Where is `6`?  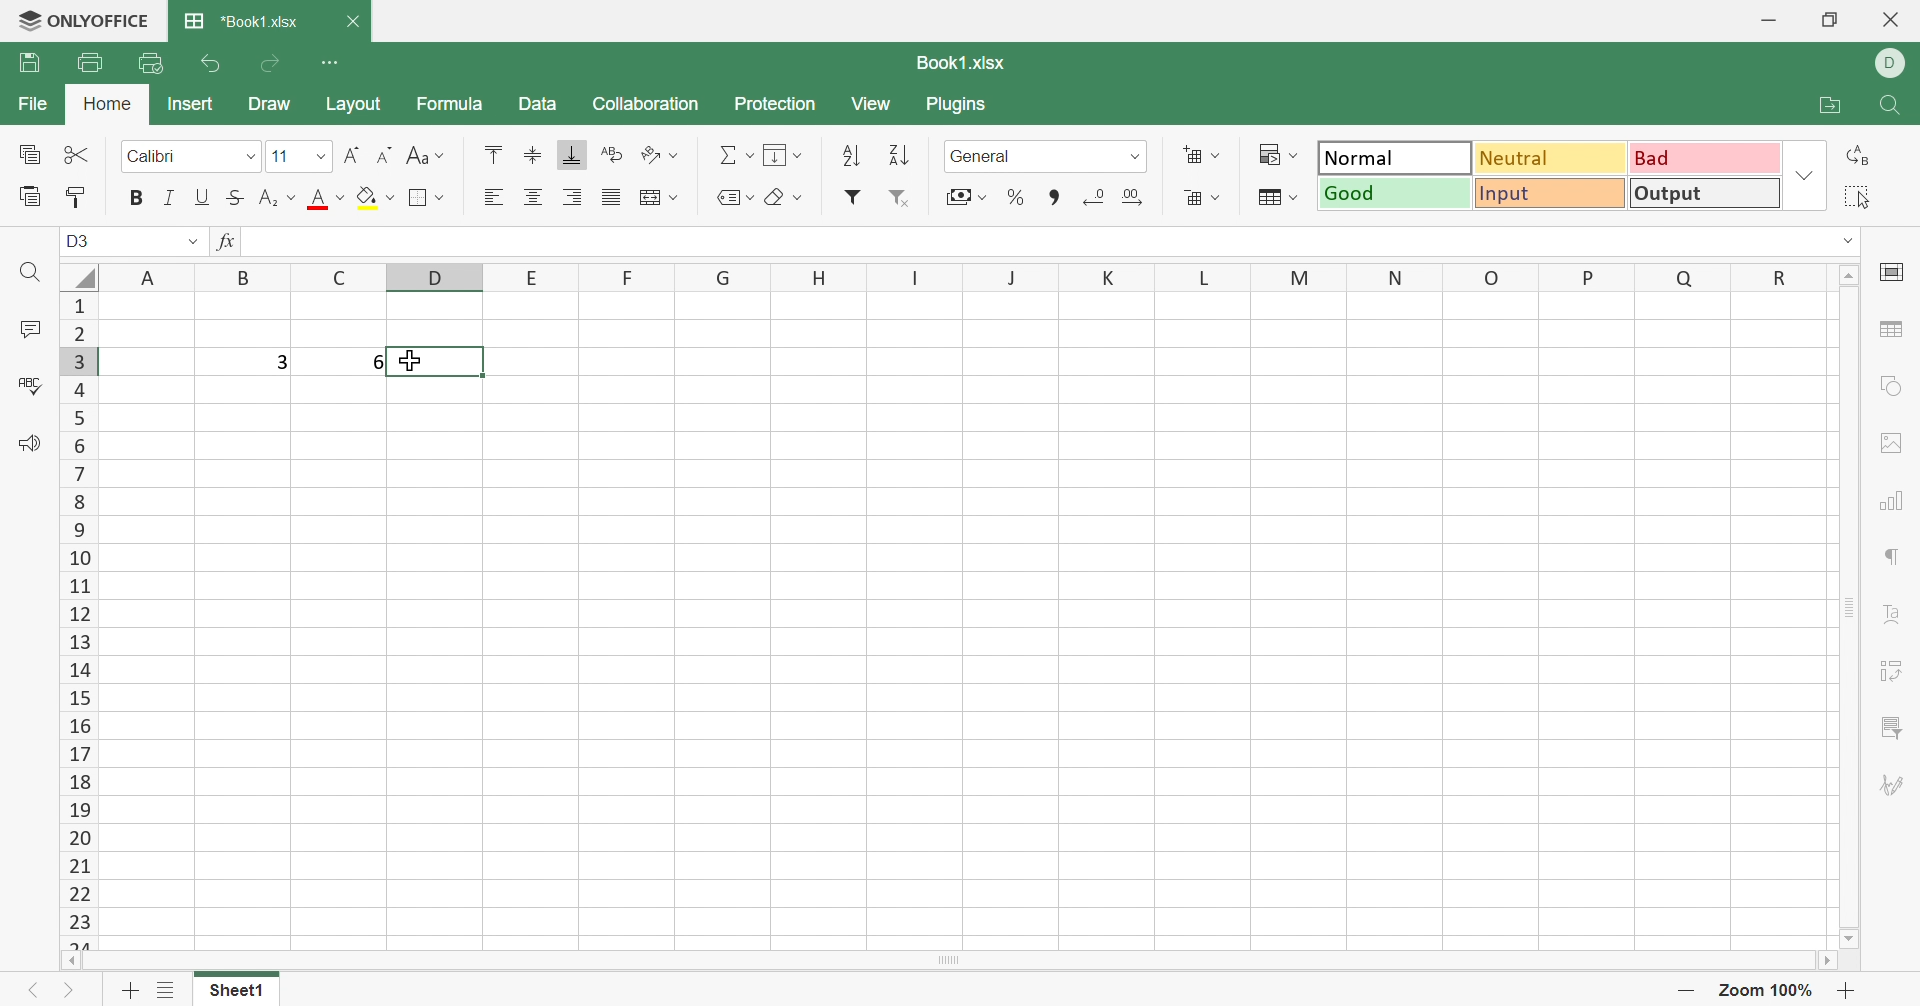 6 is located at coordinates (373, 362).